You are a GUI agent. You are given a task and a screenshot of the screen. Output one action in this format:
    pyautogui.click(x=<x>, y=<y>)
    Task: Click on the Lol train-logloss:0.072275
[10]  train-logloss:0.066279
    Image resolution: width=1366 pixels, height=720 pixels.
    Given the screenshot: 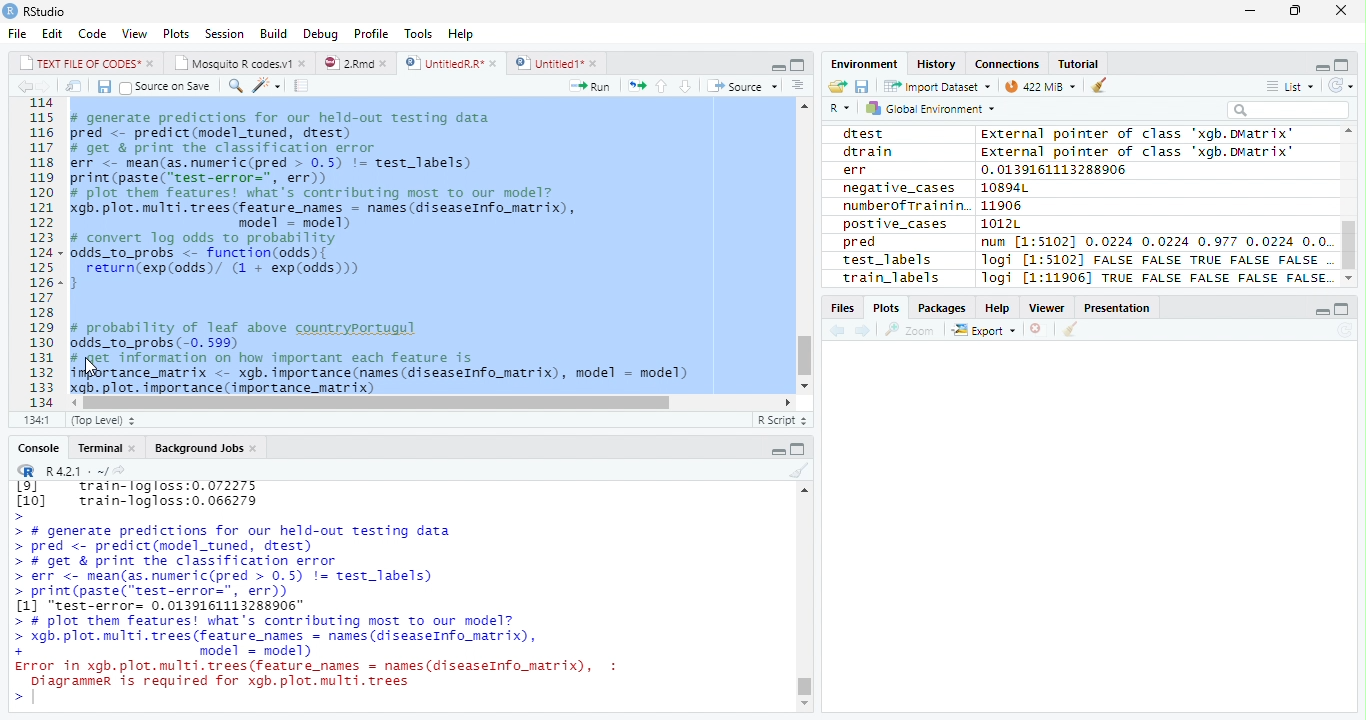 What is the action you would take?
    pyautogui.click(x=138, y=500)
    